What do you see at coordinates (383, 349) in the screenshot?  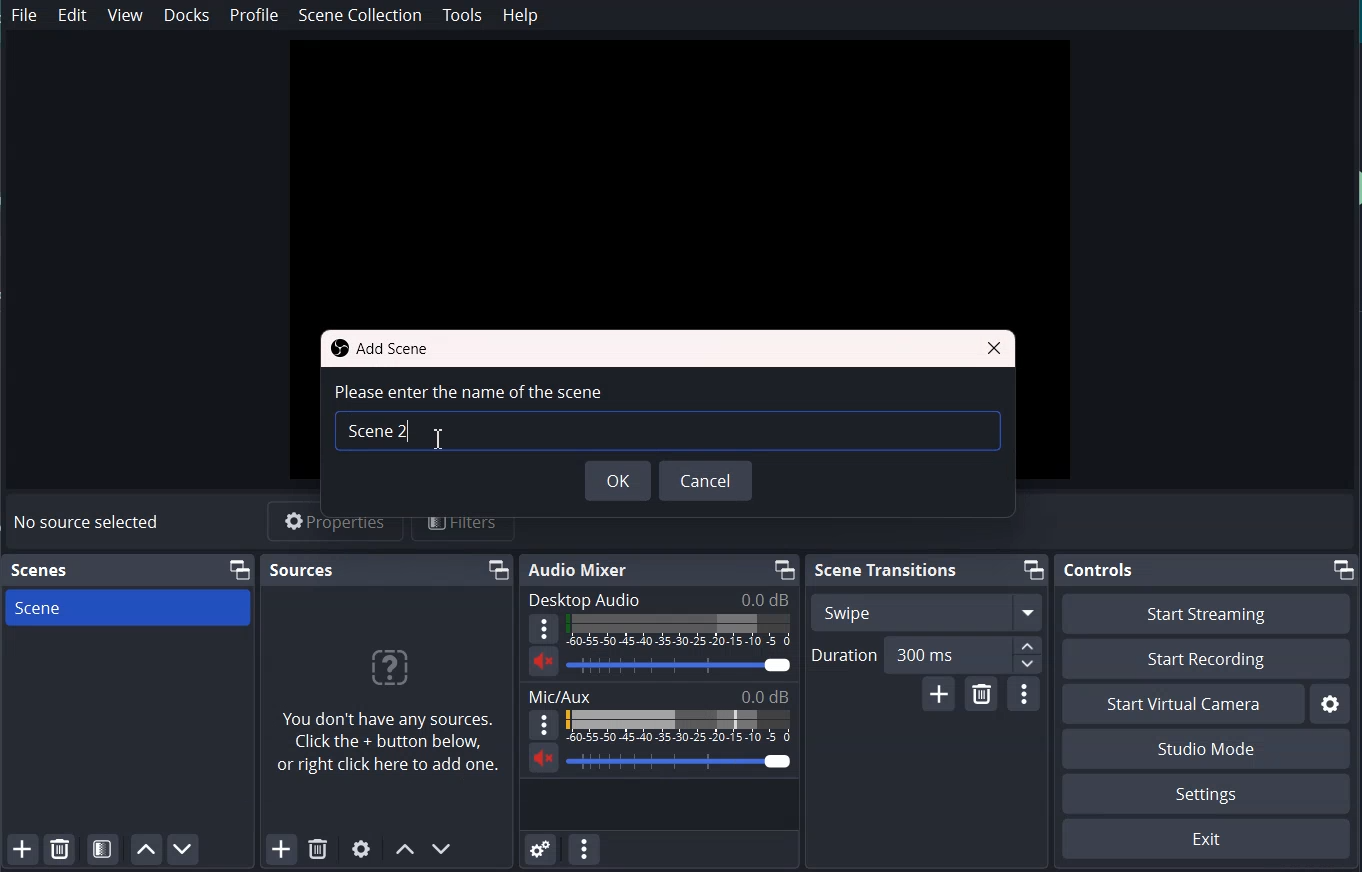 I see `Text` at bounding box center [383, 349].